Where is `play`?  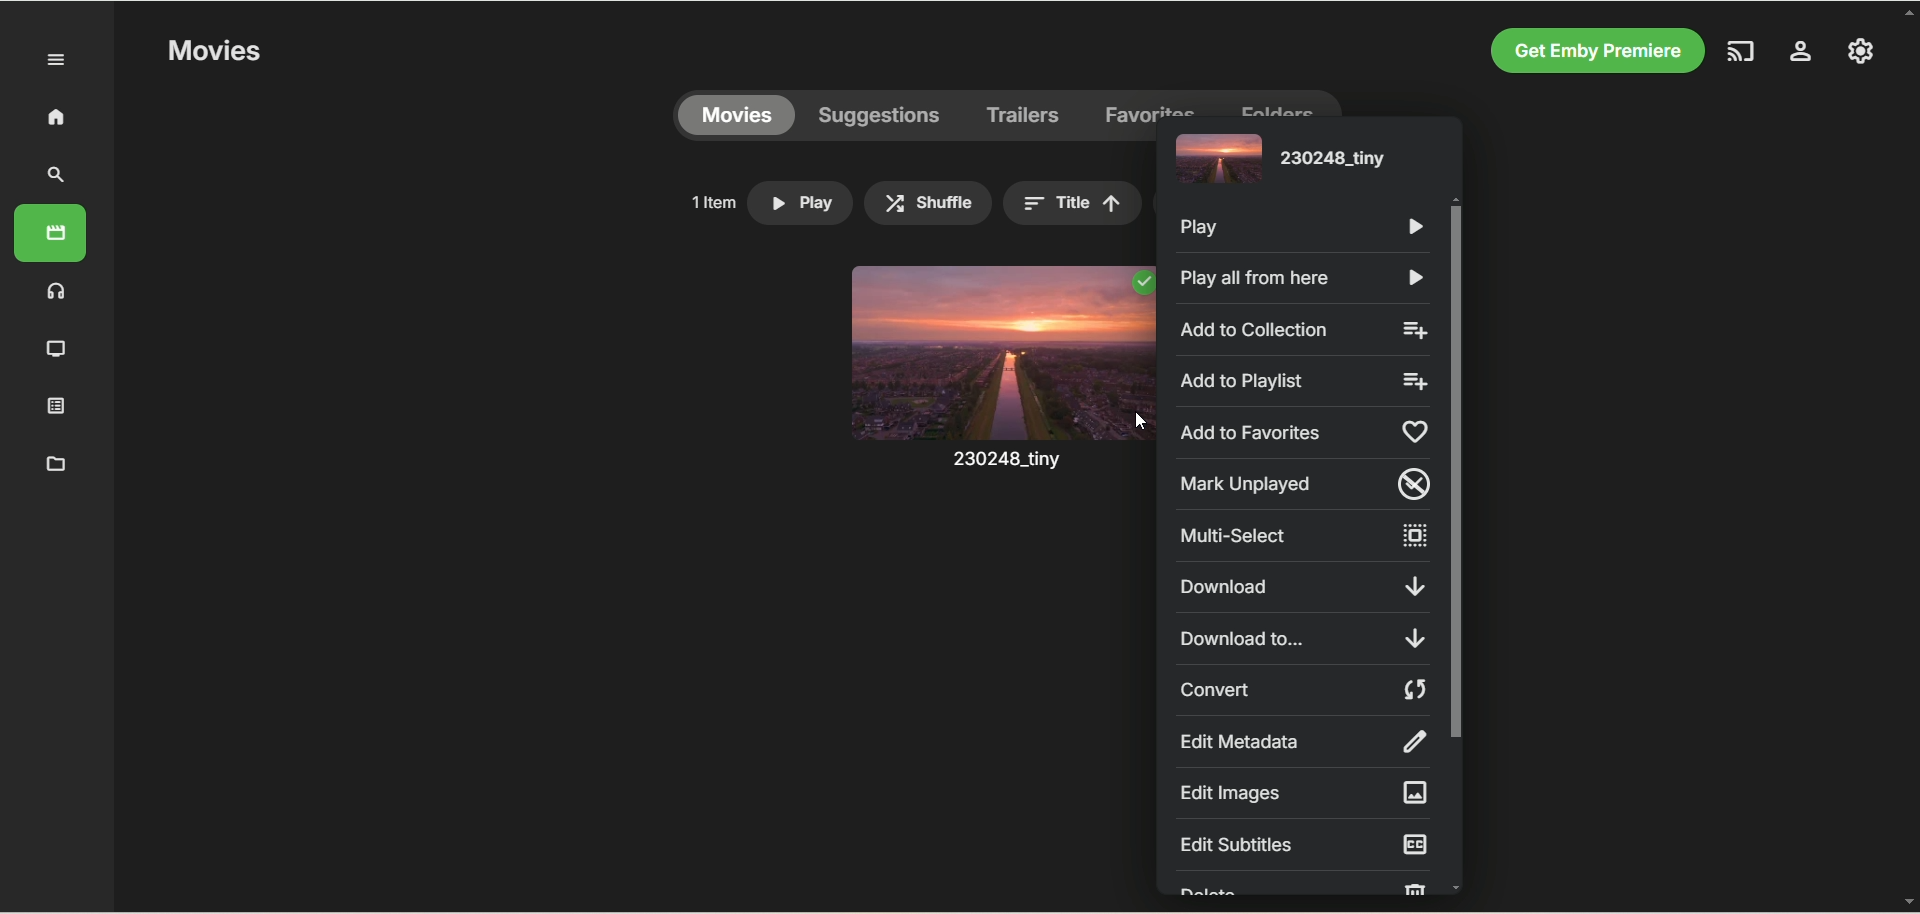 play is located at coordinates (1305, 229).